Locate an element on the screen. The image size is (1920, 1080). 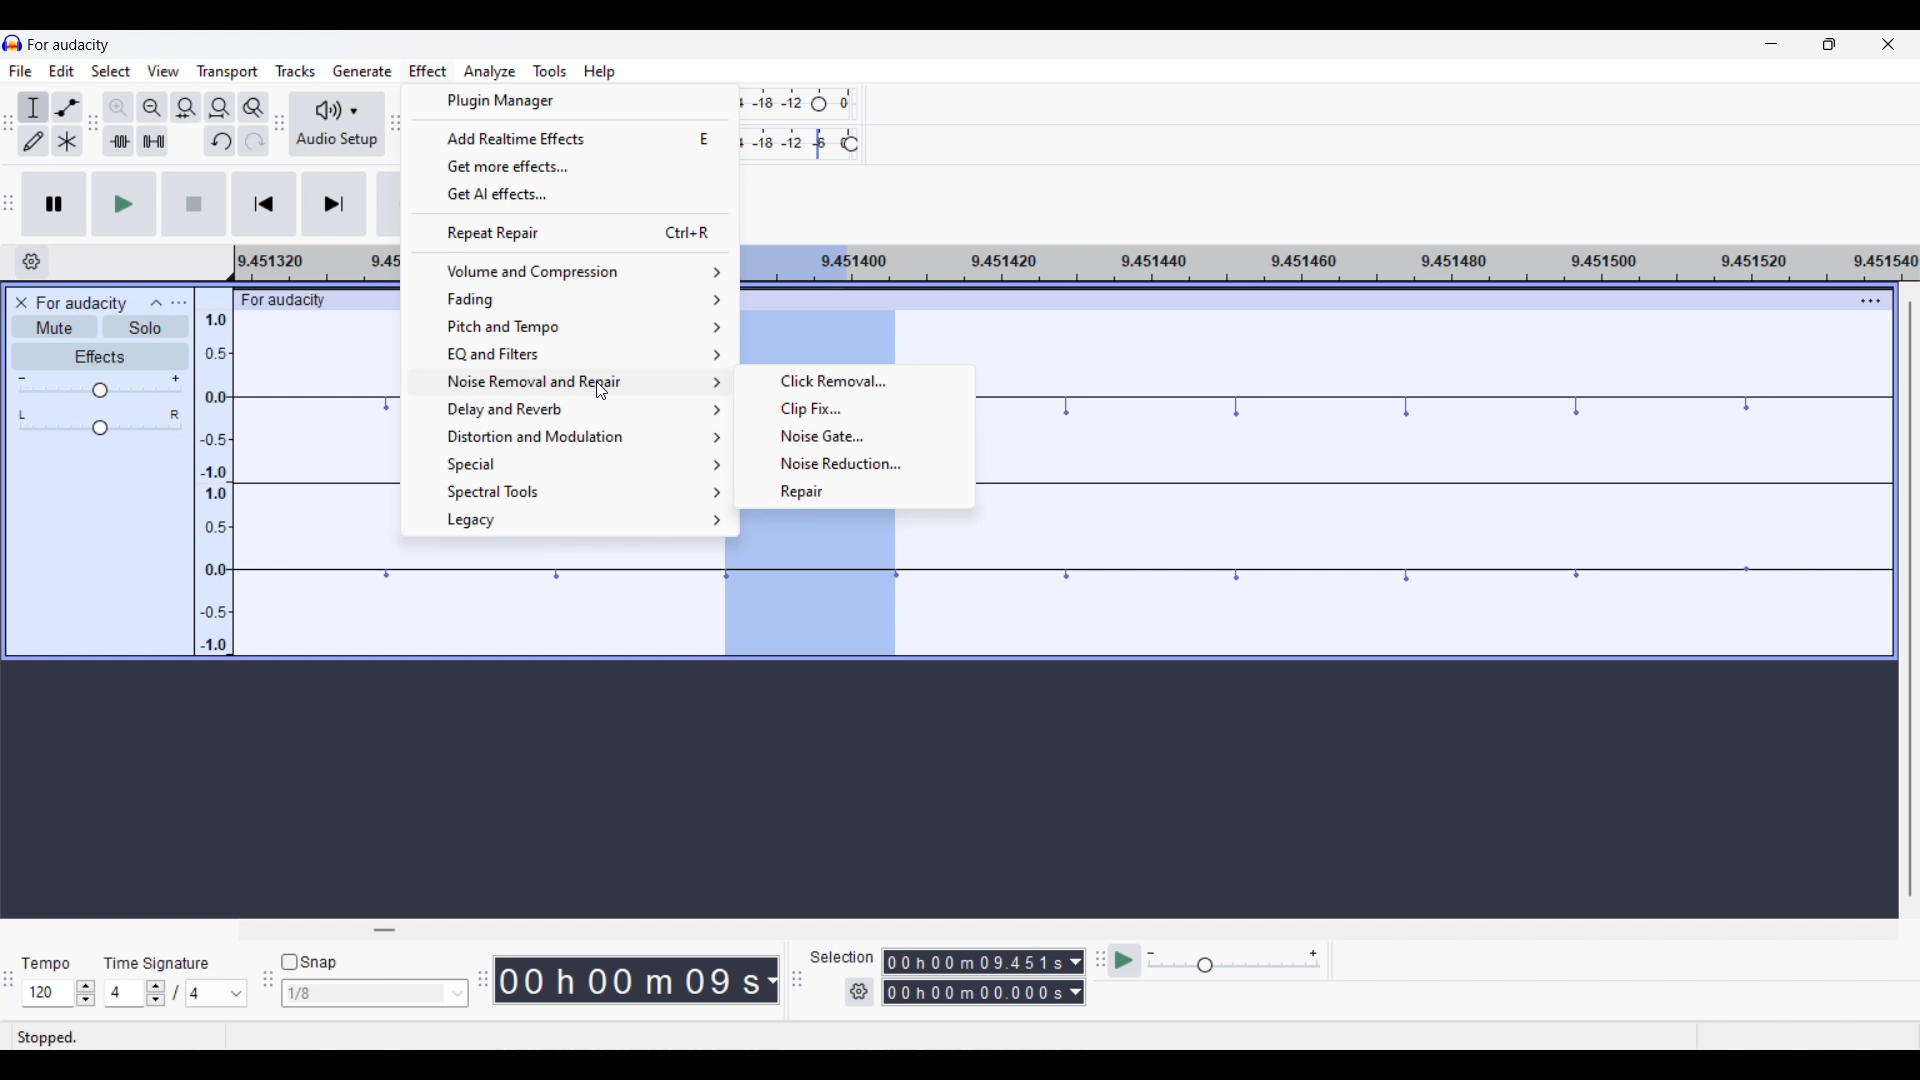
Indicates Tempo settings is located at coordinates (45, 963).